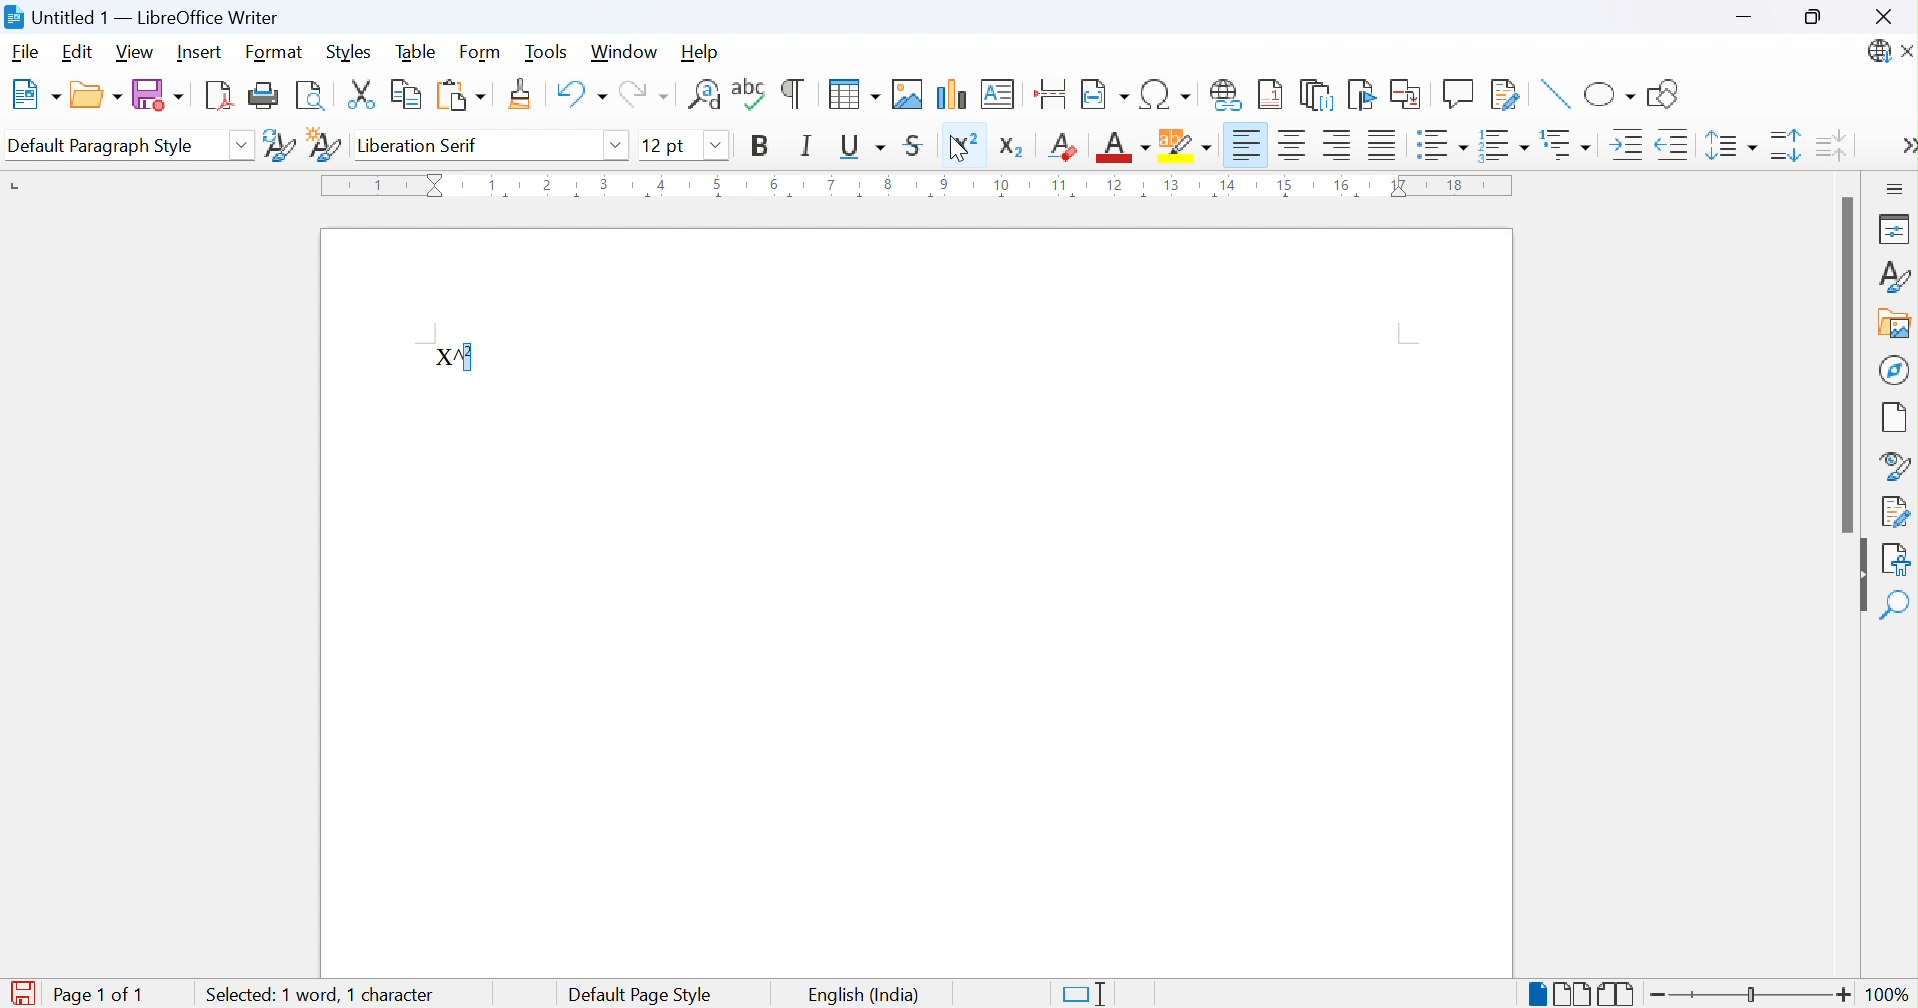 Image resolution: width=1918 pixels, height=1008 pixels. What do you see at coordinates (423, 145) in the screenshot?
I see `Liberation serif` at bounding box center [423, 145].